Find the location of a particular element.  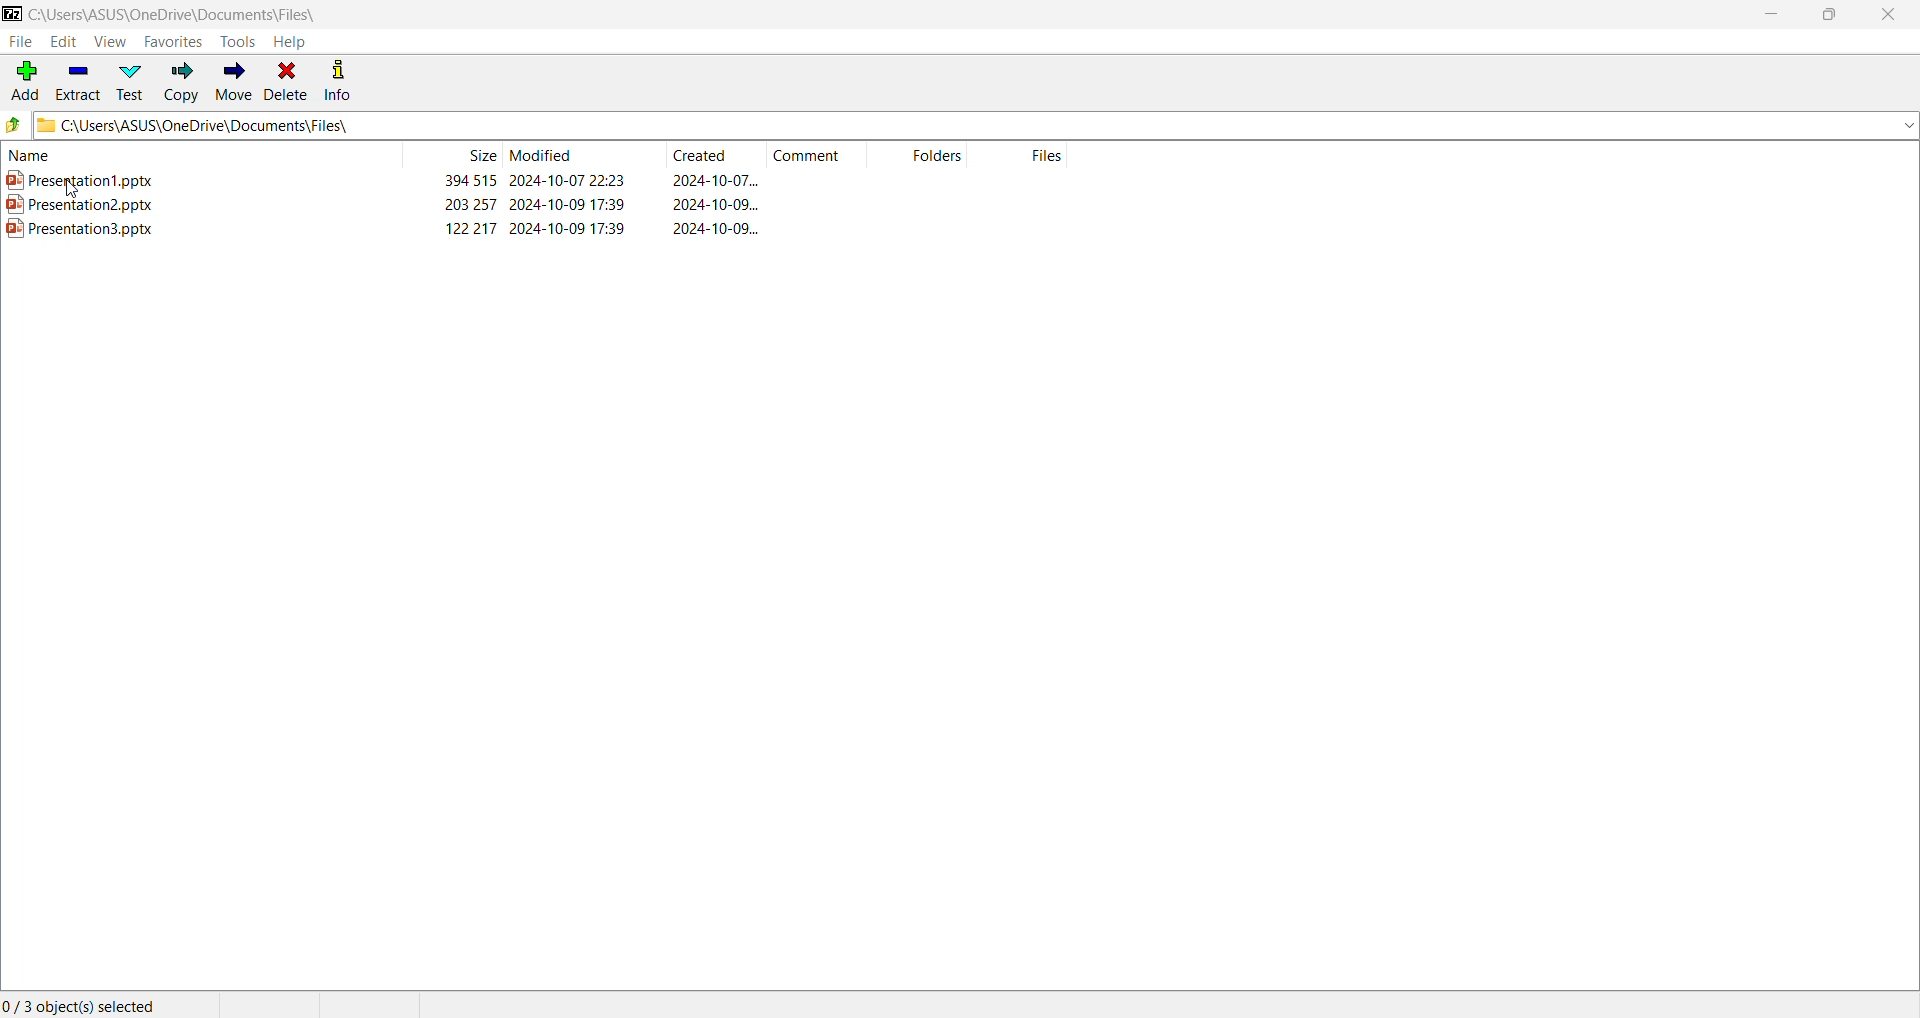

Application Logo is located at coordinates (12, 13).